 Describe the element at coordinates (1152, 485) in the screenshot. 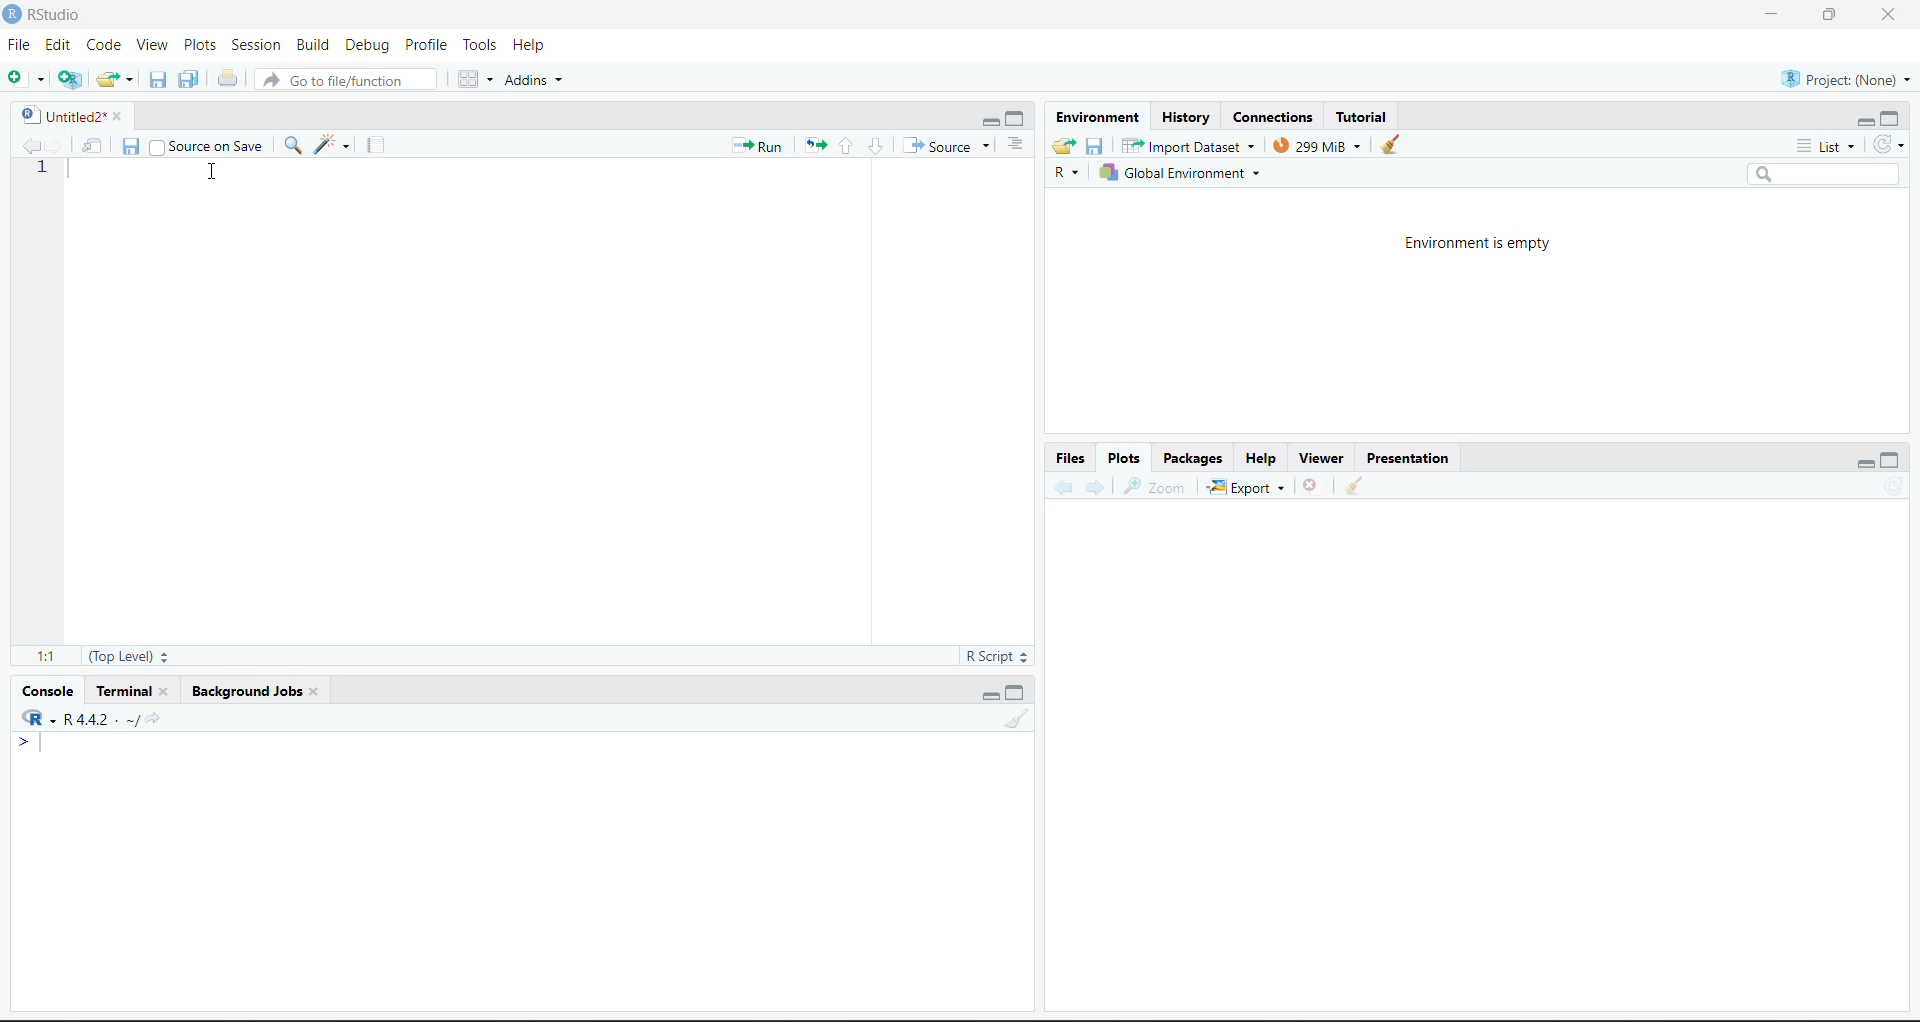

I see `zoom` at that location.